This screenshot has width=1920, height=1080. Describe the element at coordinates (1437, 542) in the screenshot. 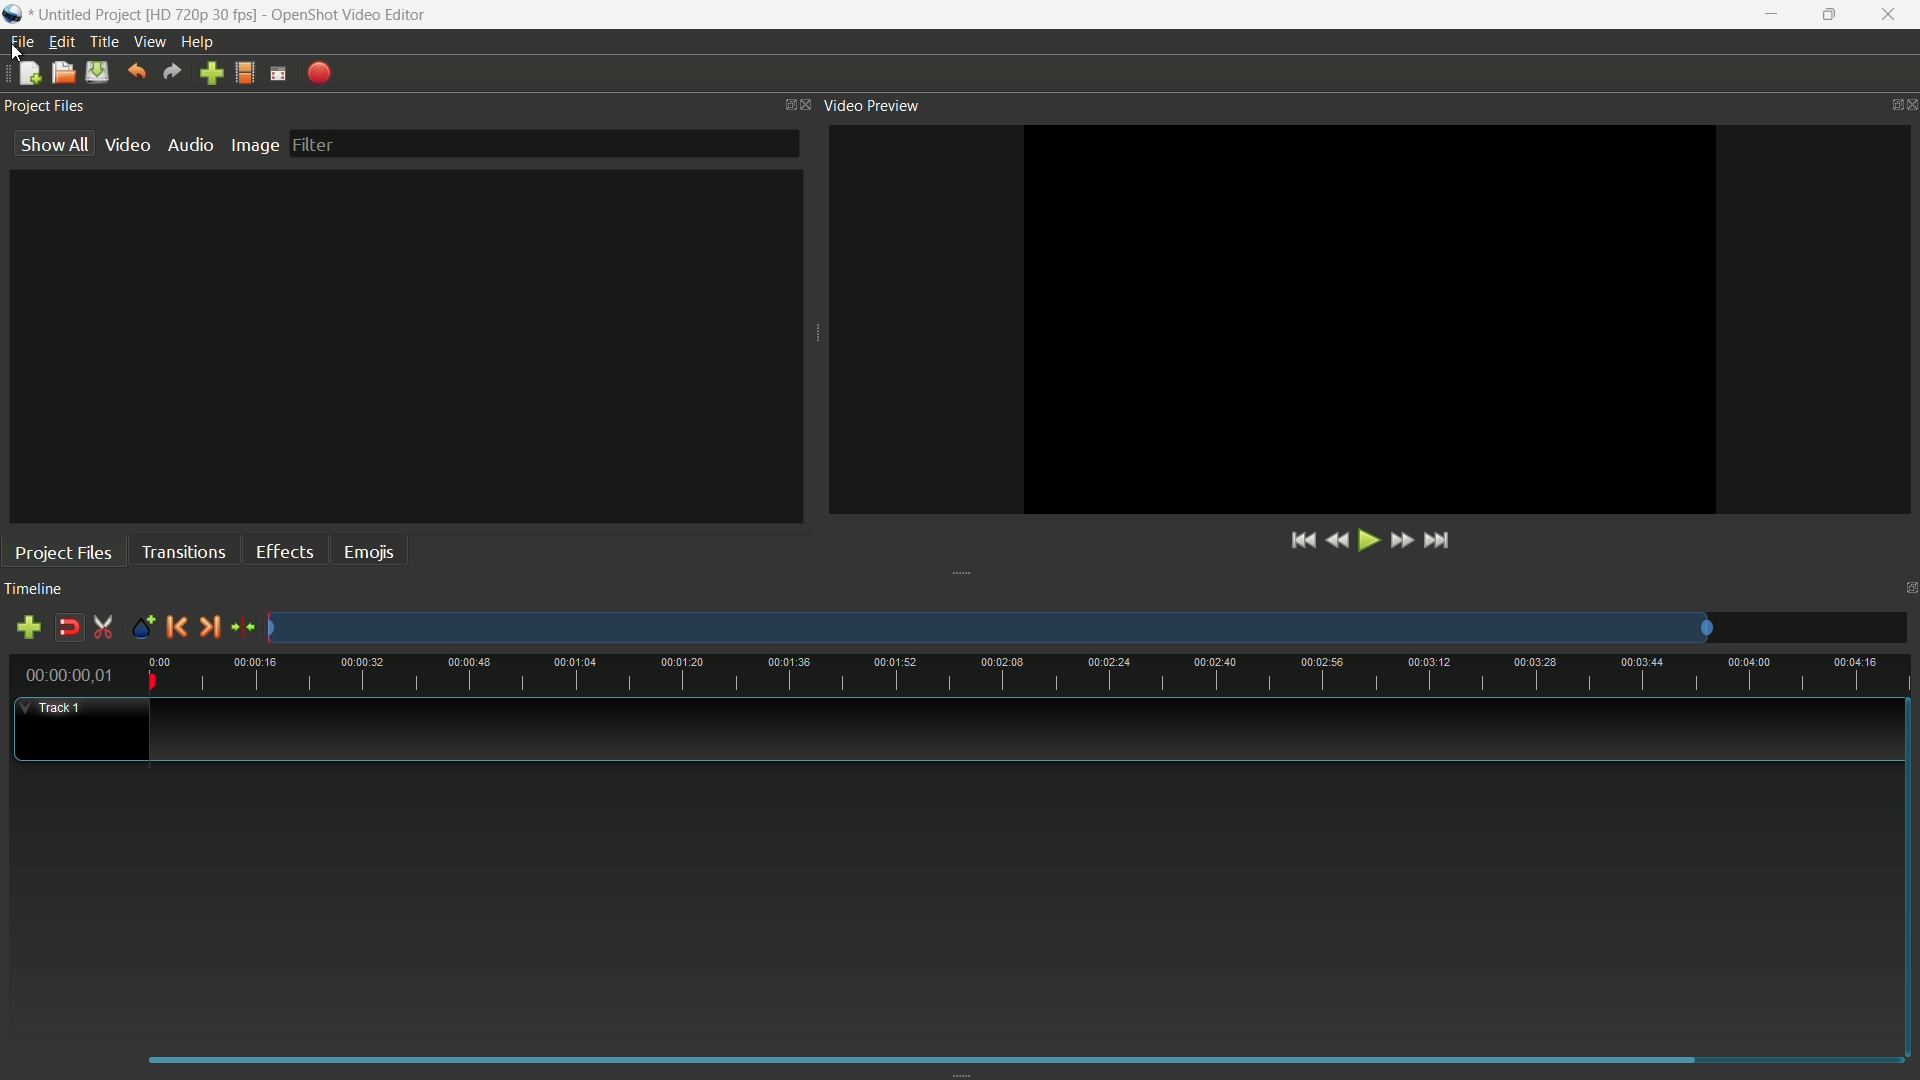

I see `jump to end` at that location.